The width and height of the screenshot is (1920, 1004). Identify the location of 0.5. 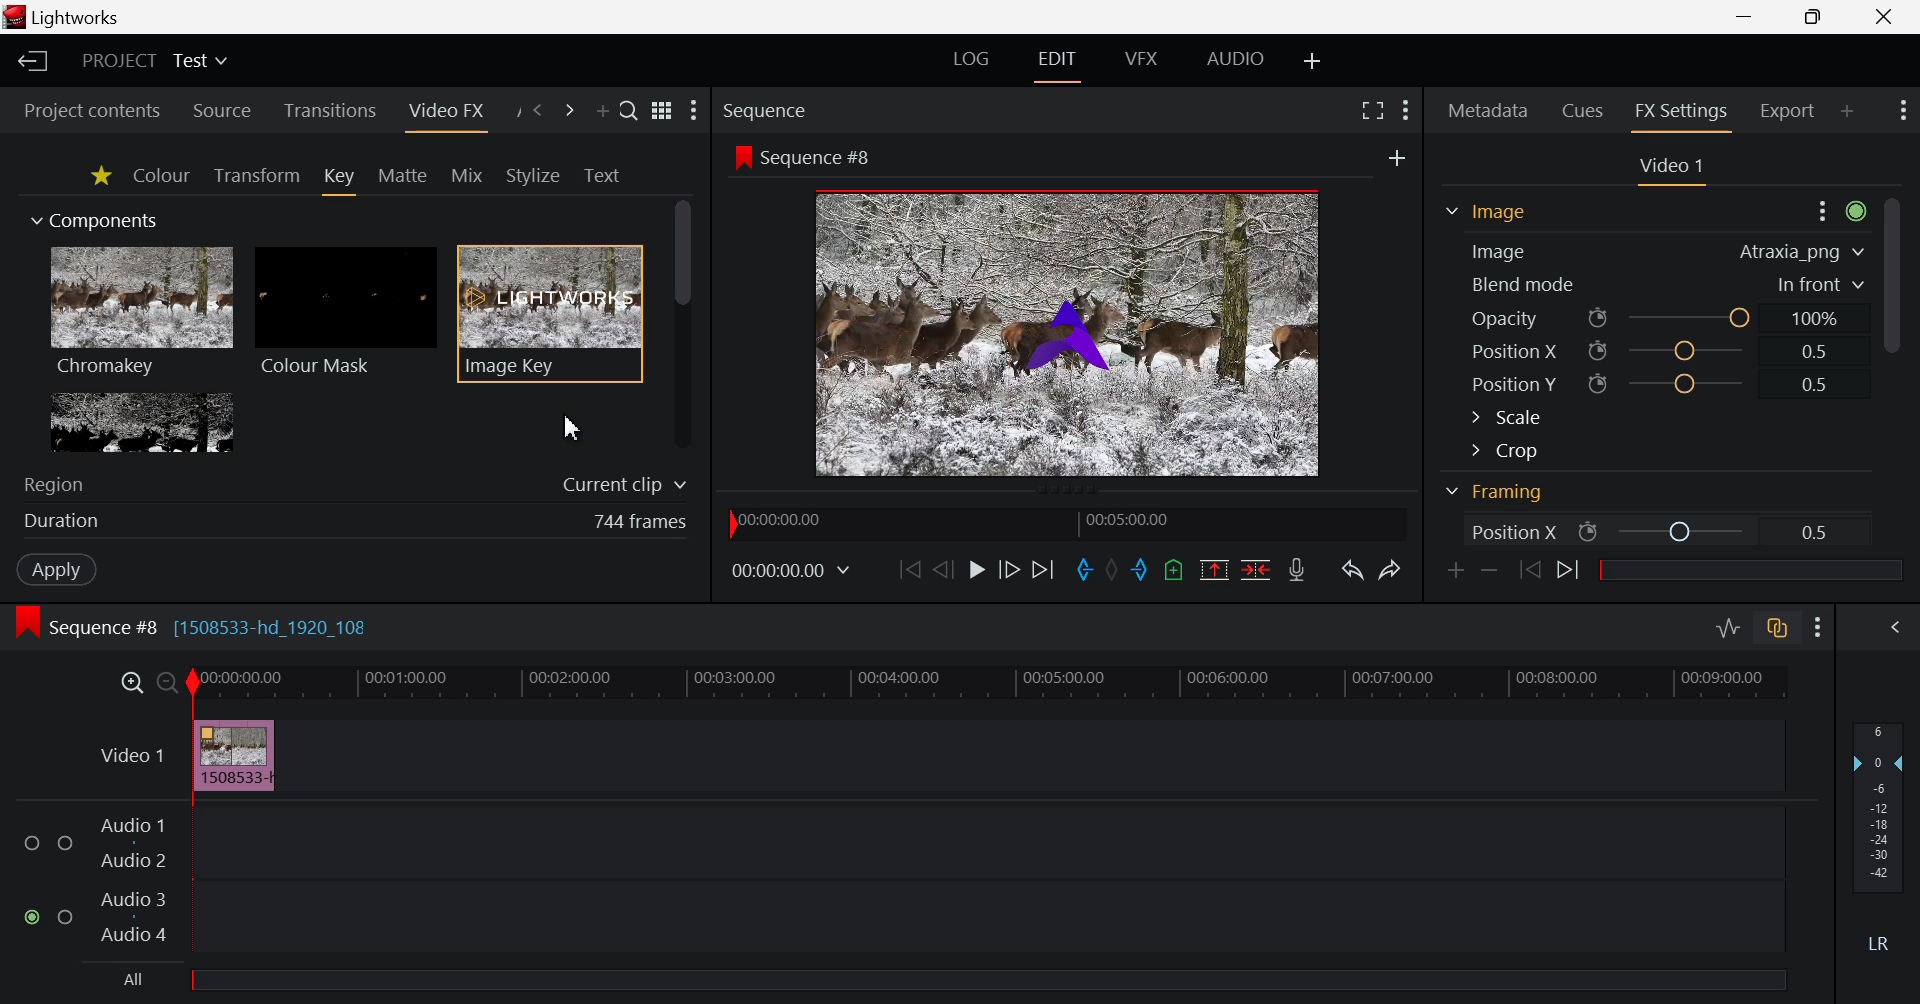
(1815, 350).